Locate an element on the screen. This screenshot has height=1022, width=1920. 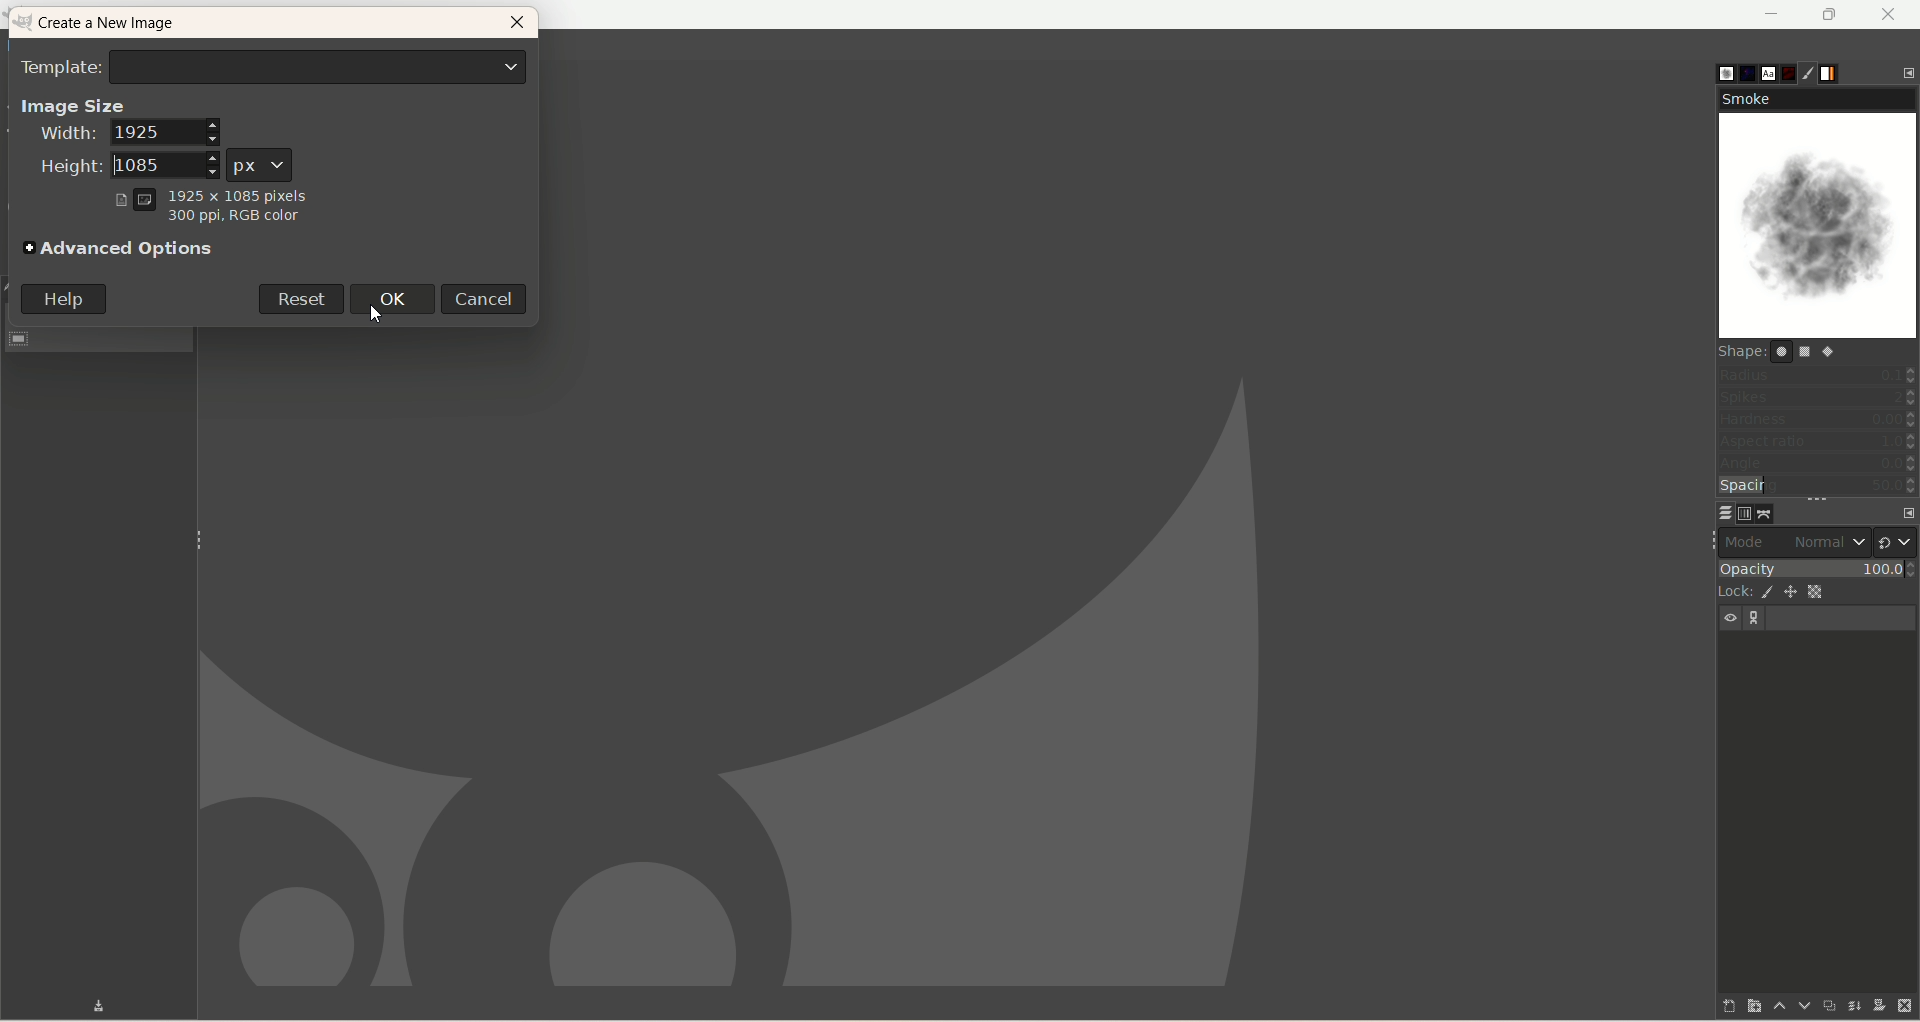
delete this layer is located at coordinates (1906, 1007).